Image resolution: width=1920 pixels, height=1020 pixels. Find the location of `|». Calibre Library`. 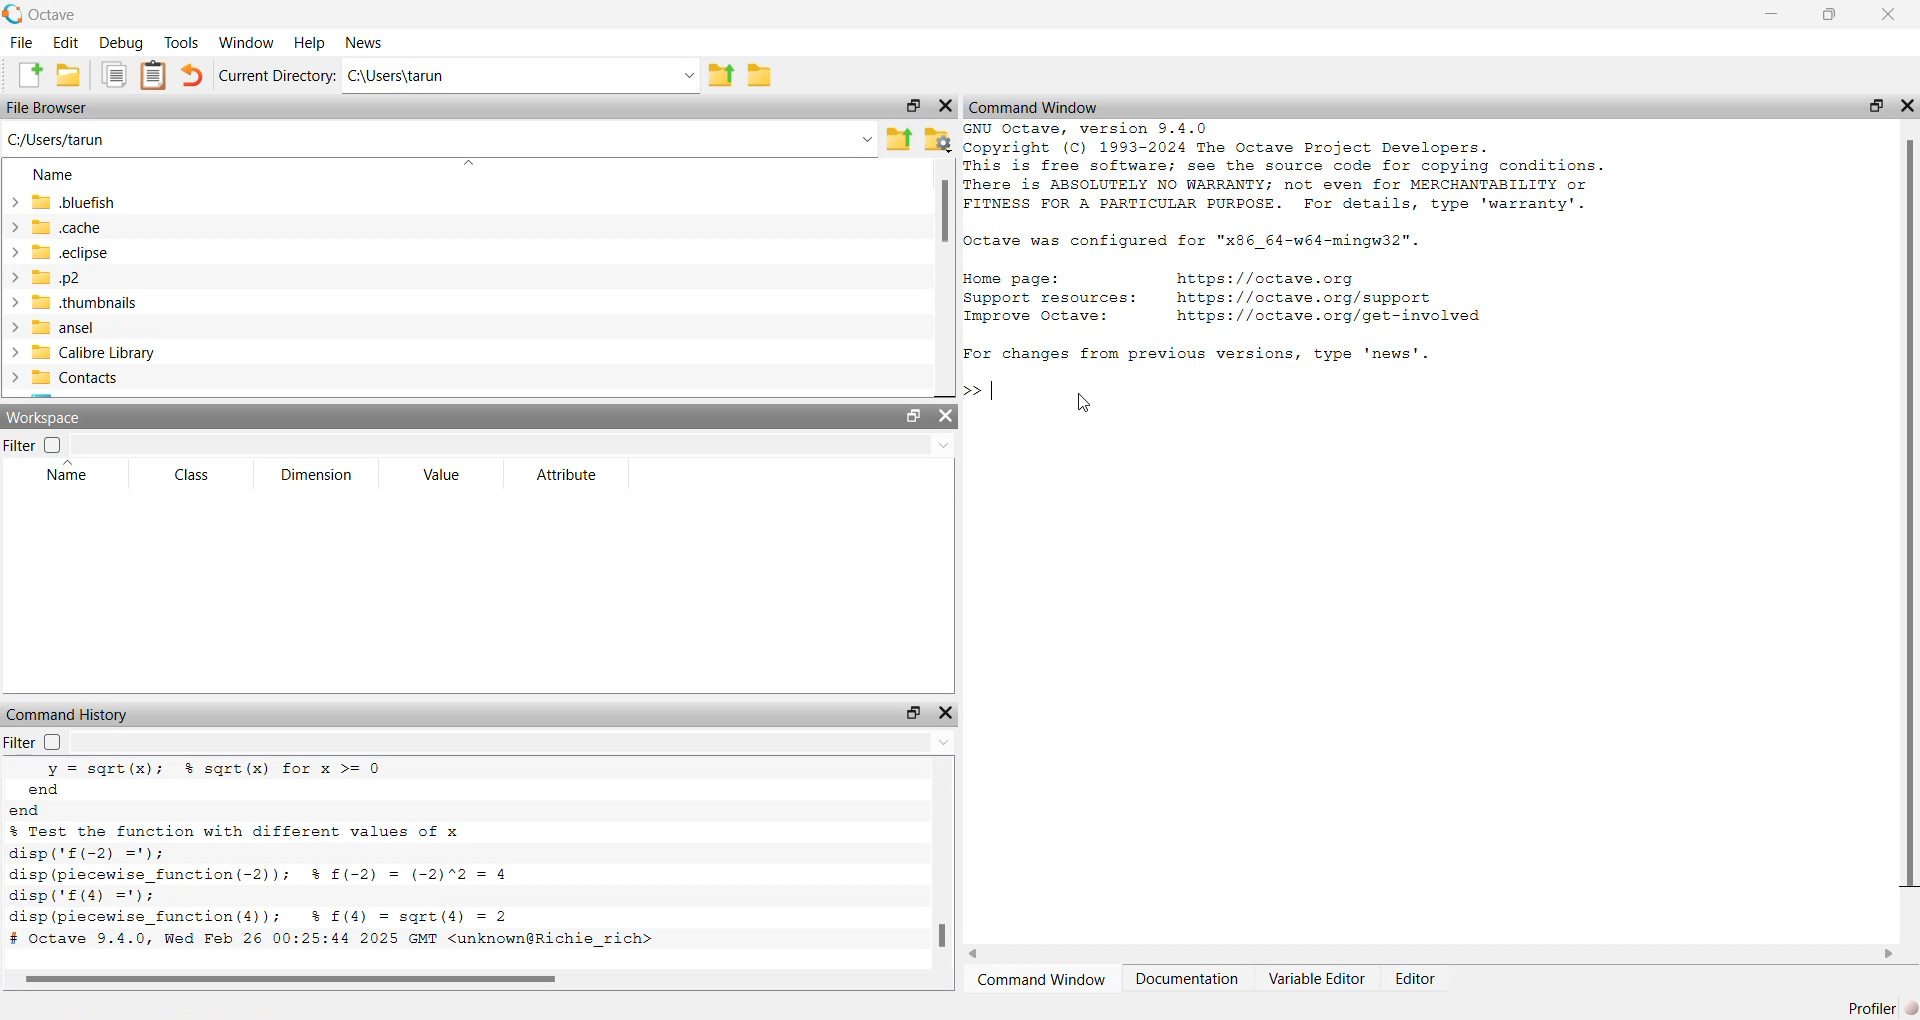

|». Calibre Library is located at coordinates (85, 353).